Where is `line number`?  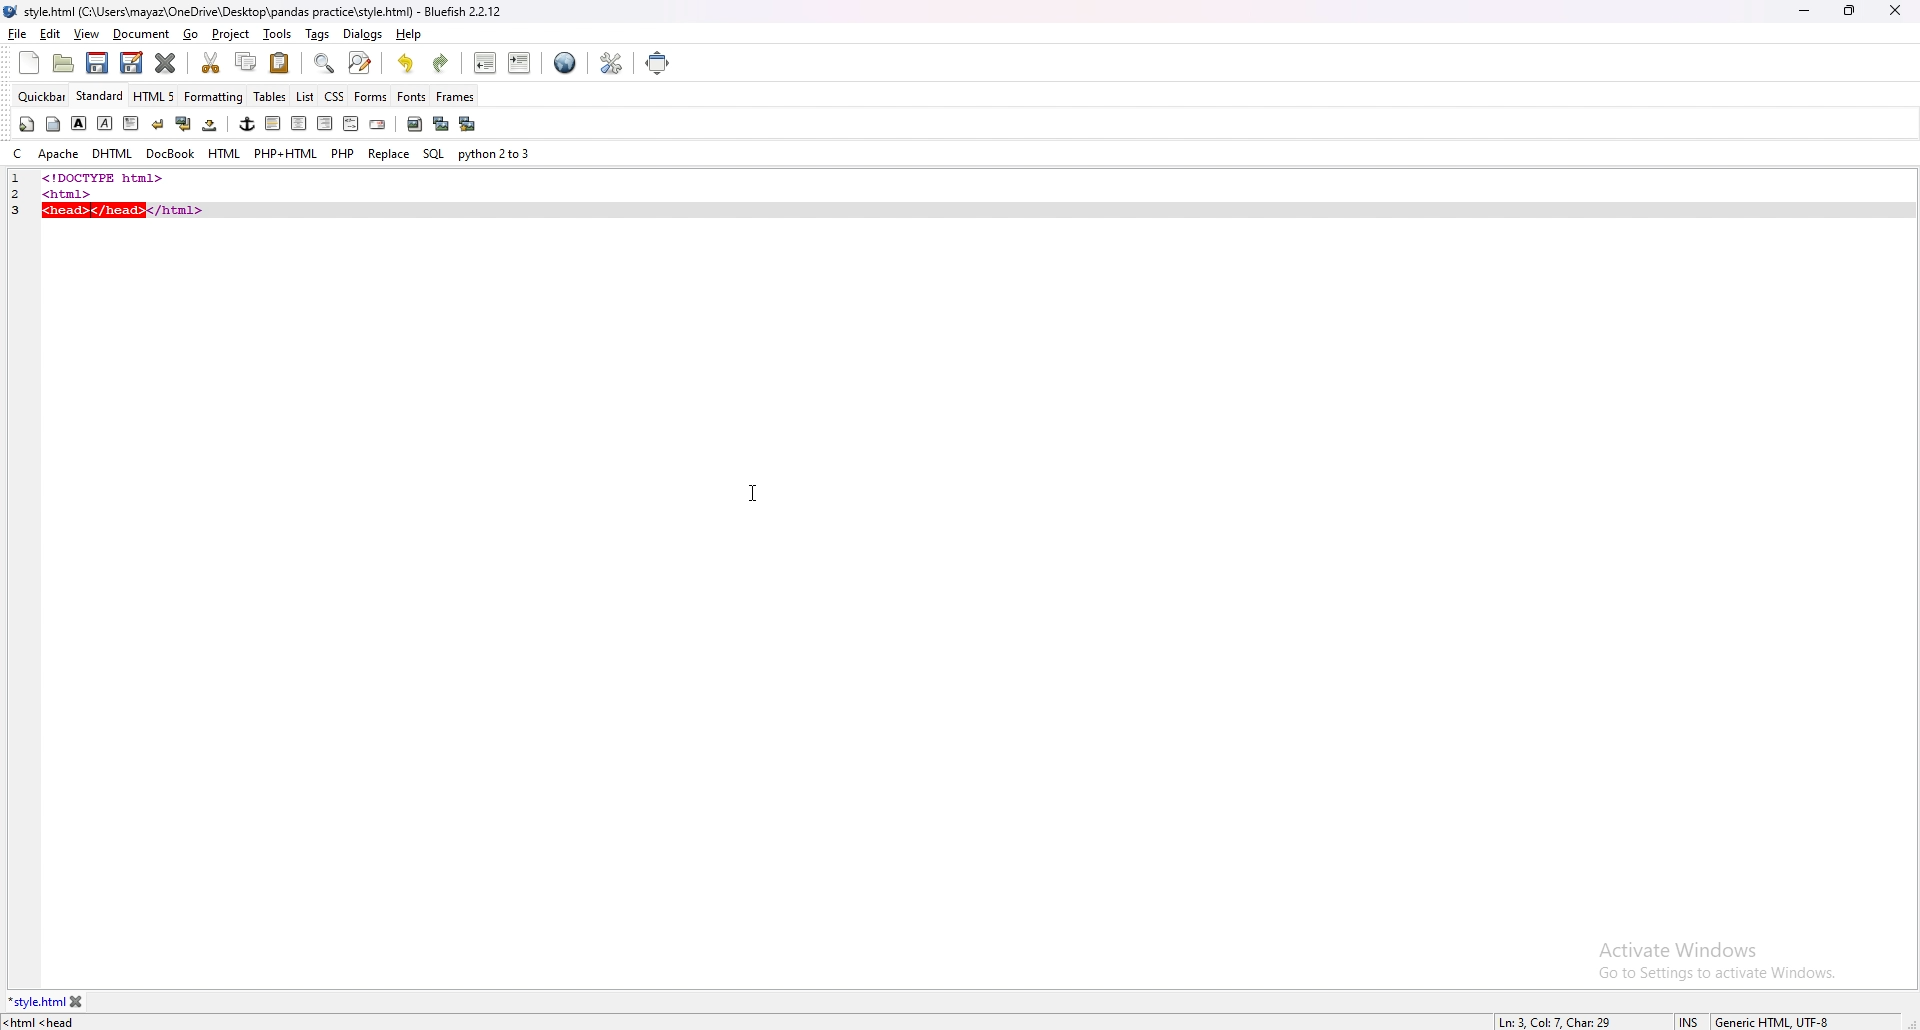
line number is located at coordinates (16, 179).